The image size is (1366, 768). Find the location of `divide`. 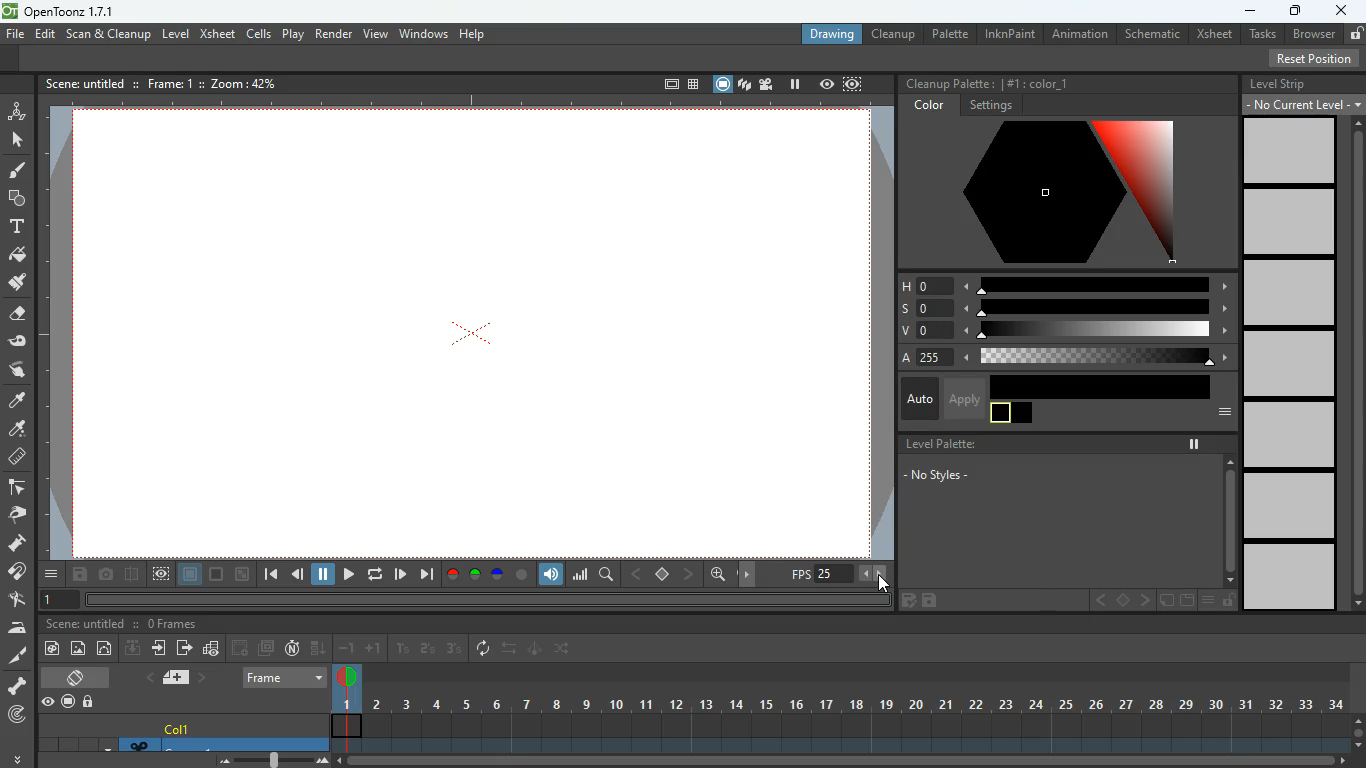

divide is located at coordinates (131, 575).